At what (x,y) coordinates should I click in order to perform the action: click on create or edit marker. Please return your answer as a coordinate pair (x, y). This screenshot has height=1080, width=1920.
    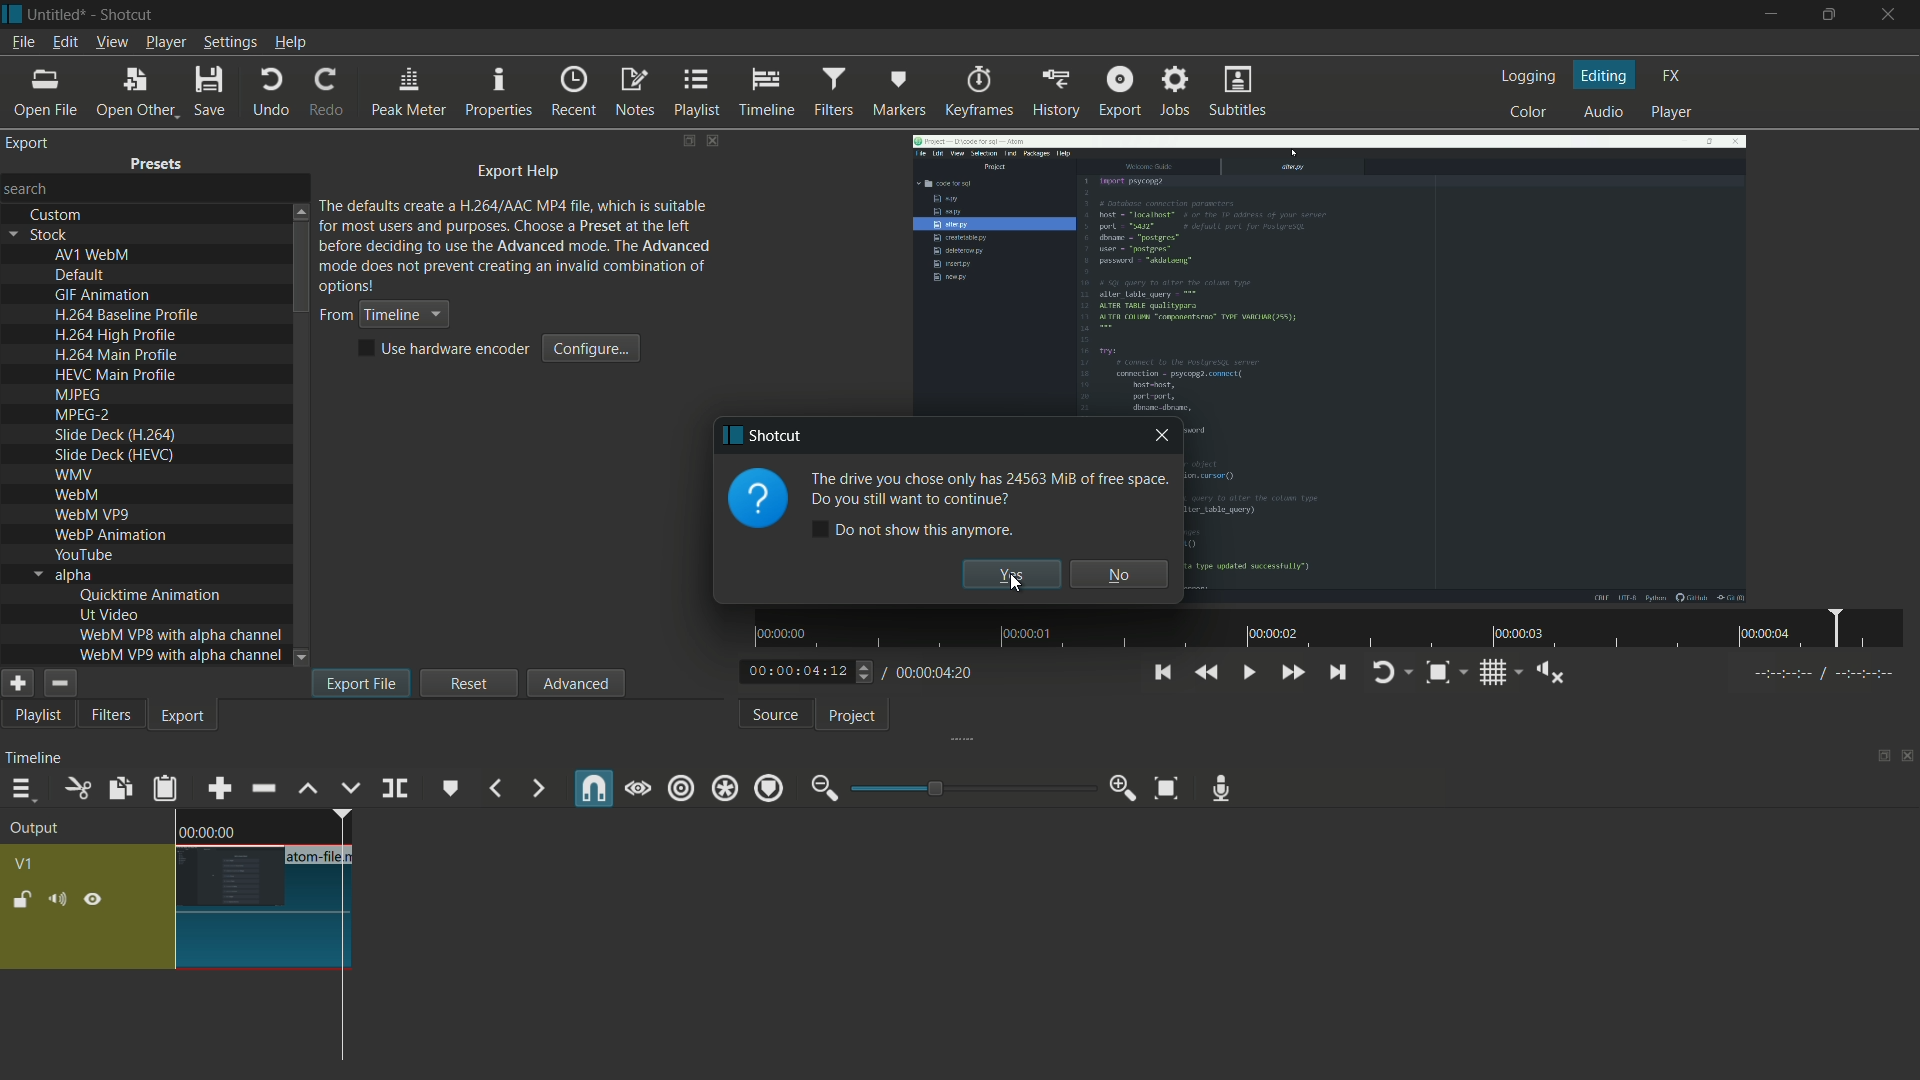
    Looking at the image, I should click on (448, 790).